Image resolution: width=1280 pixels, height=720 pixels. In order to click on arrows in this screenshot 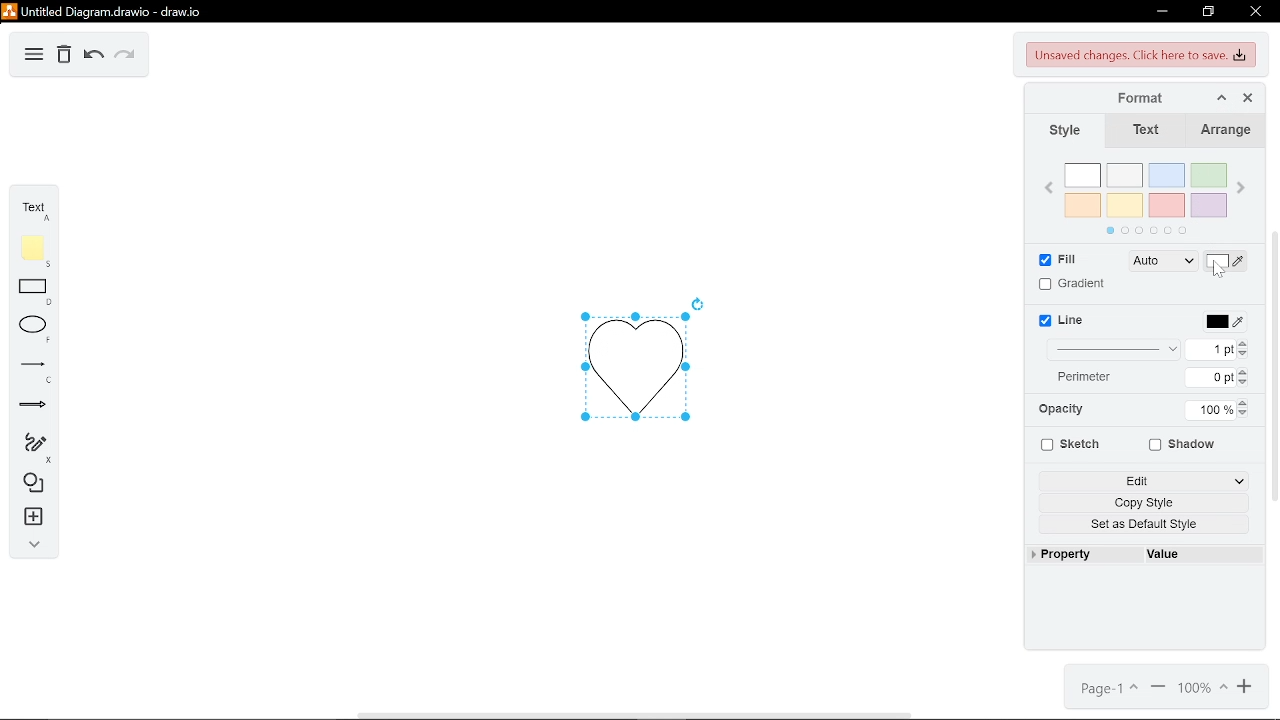, I will do `click(34, 405)`.